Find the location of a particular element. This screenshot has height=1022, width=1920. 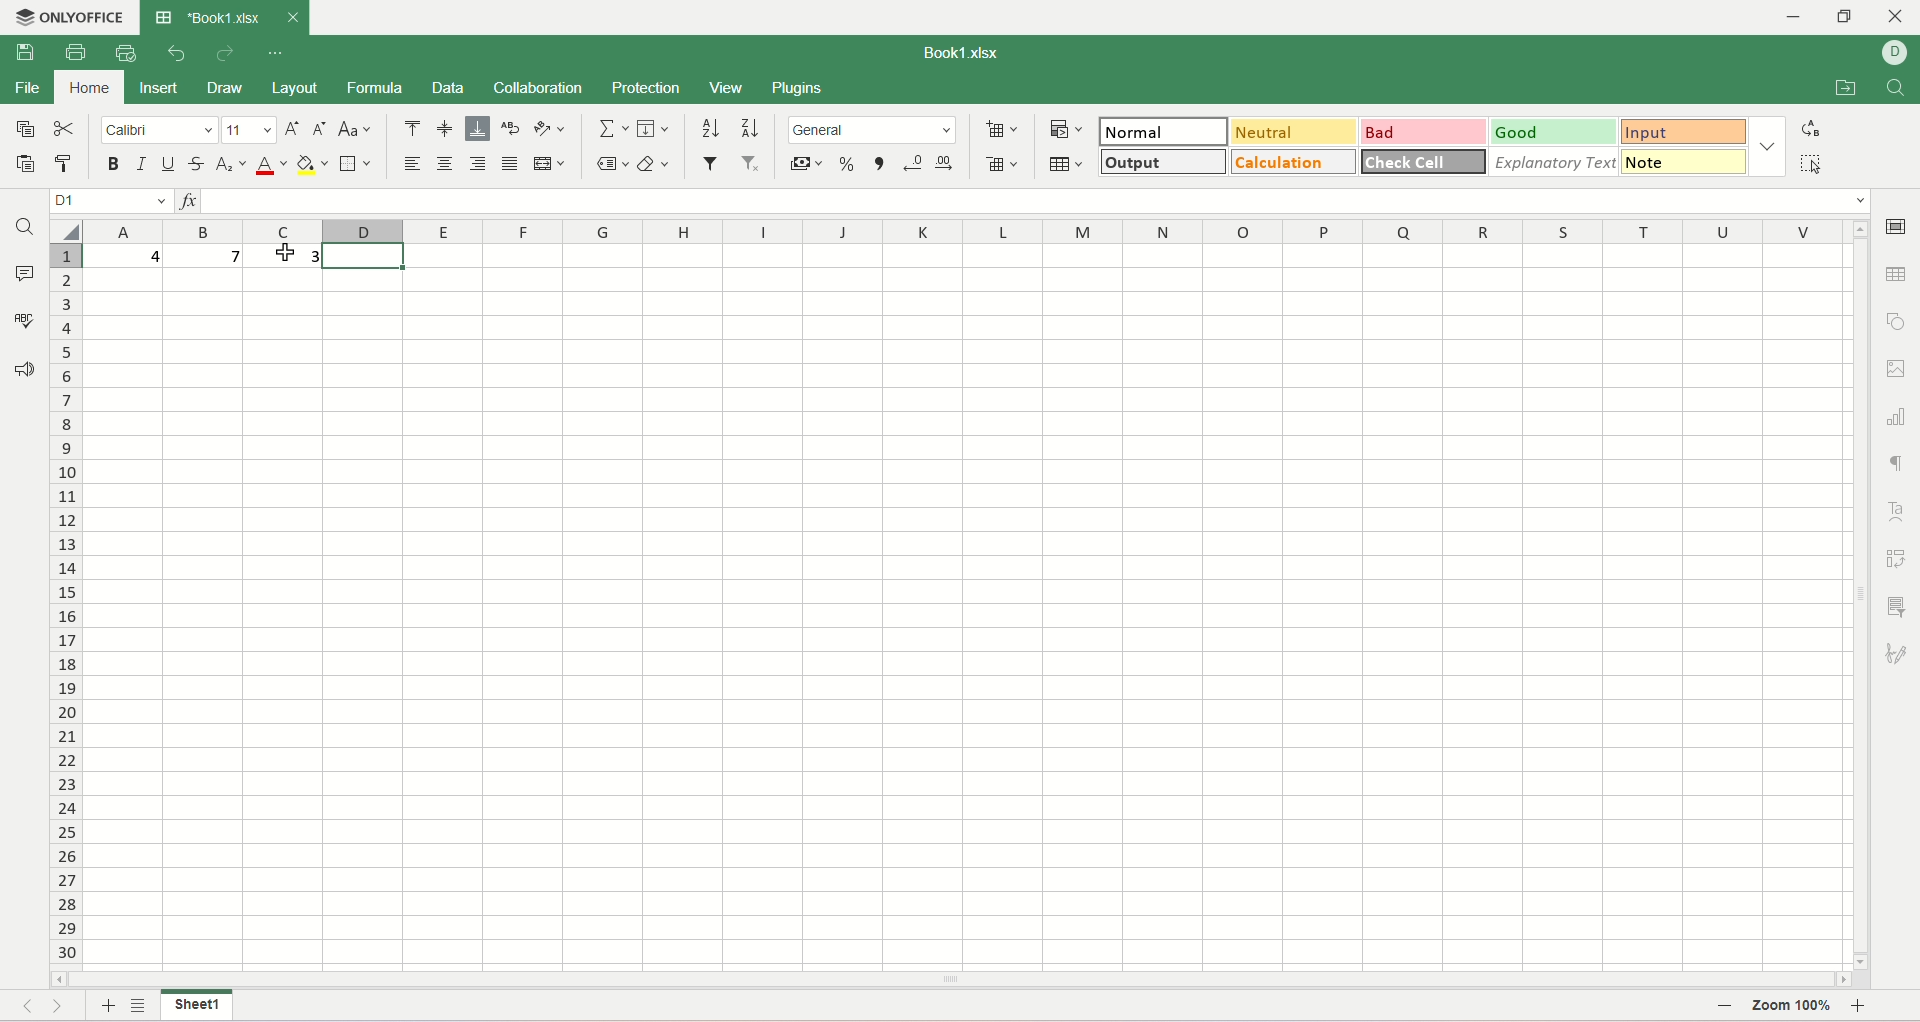

replace is located at coordinates (1810, 129).